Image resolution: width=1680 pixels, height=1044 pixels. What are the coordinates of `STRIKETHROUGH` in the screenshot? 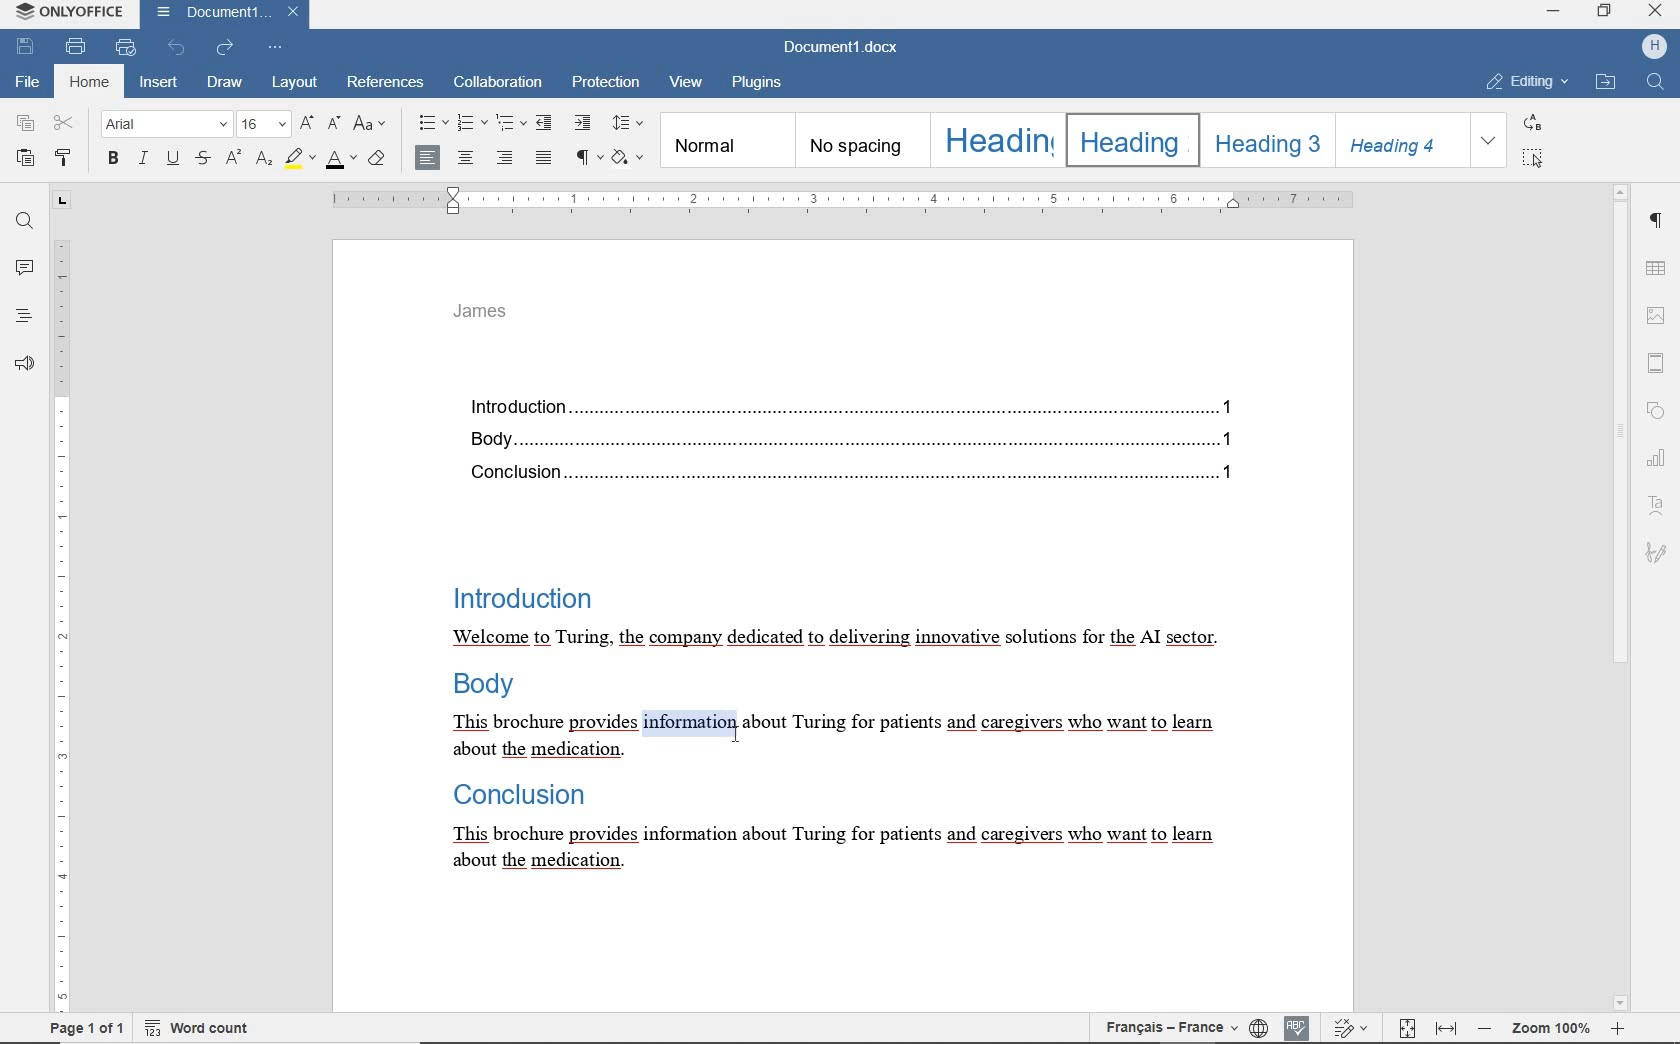 It's located at (203, 159).